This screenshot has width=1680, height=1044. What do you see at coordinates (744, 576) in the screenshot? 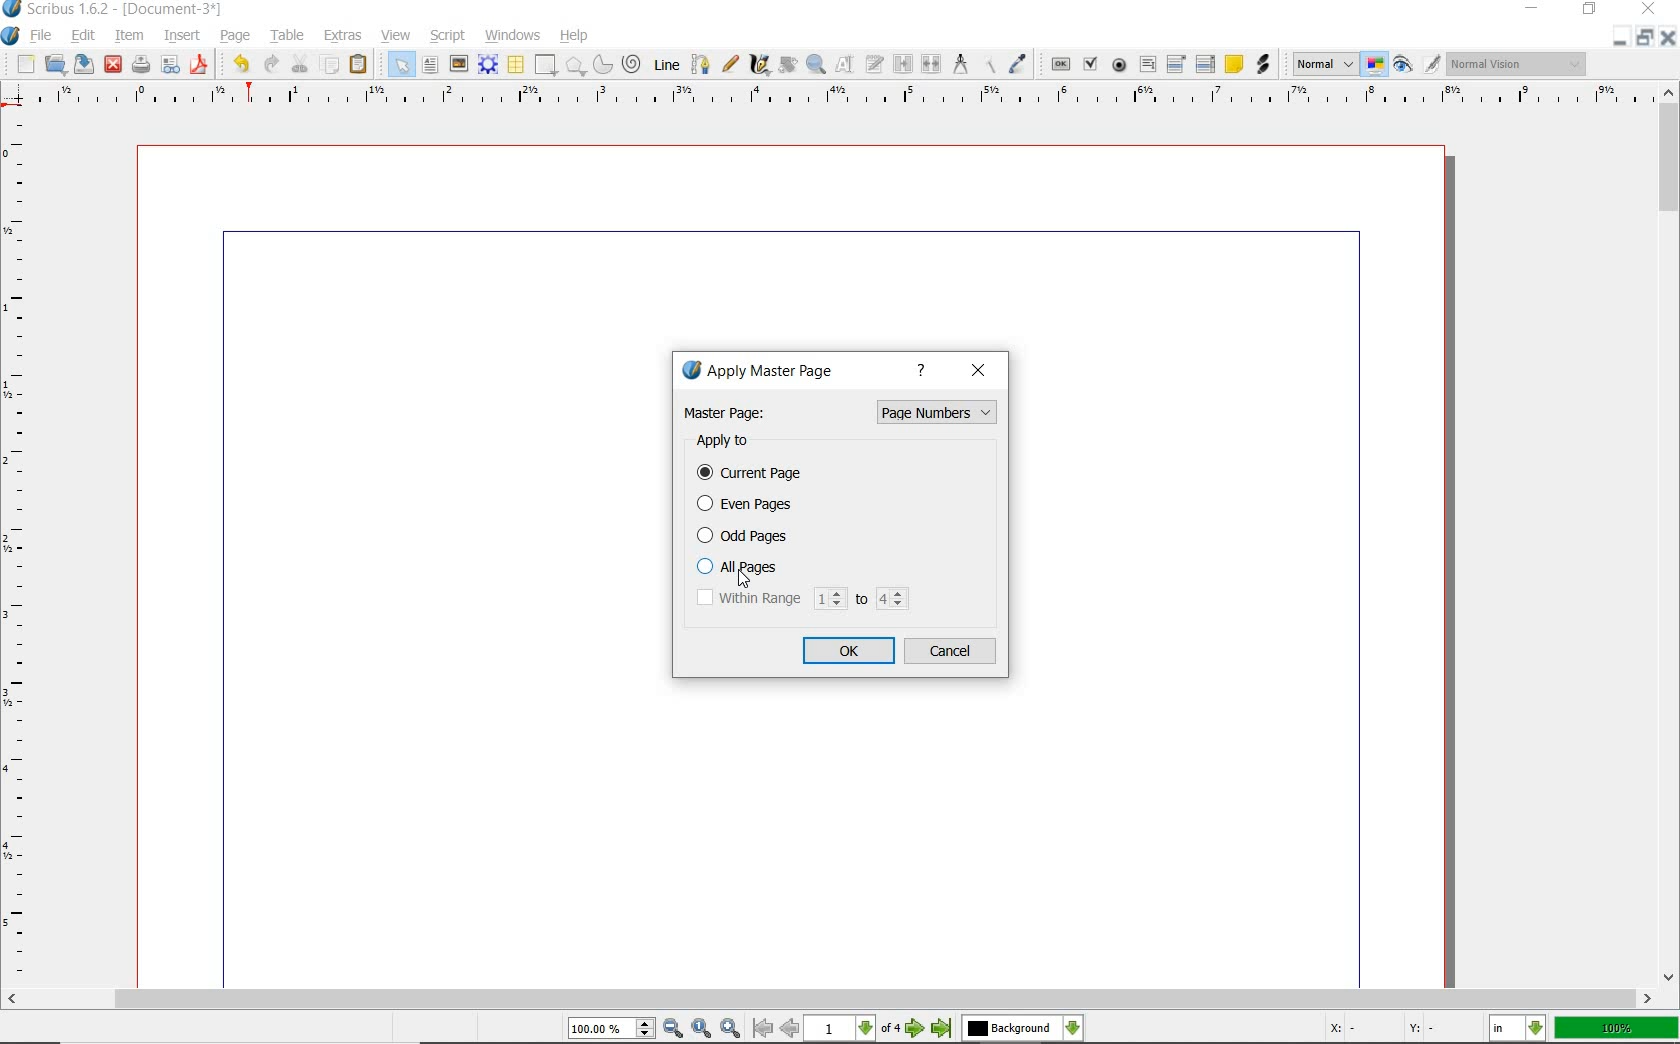
I see `Cursor Position` at bounding box center [744, 576].